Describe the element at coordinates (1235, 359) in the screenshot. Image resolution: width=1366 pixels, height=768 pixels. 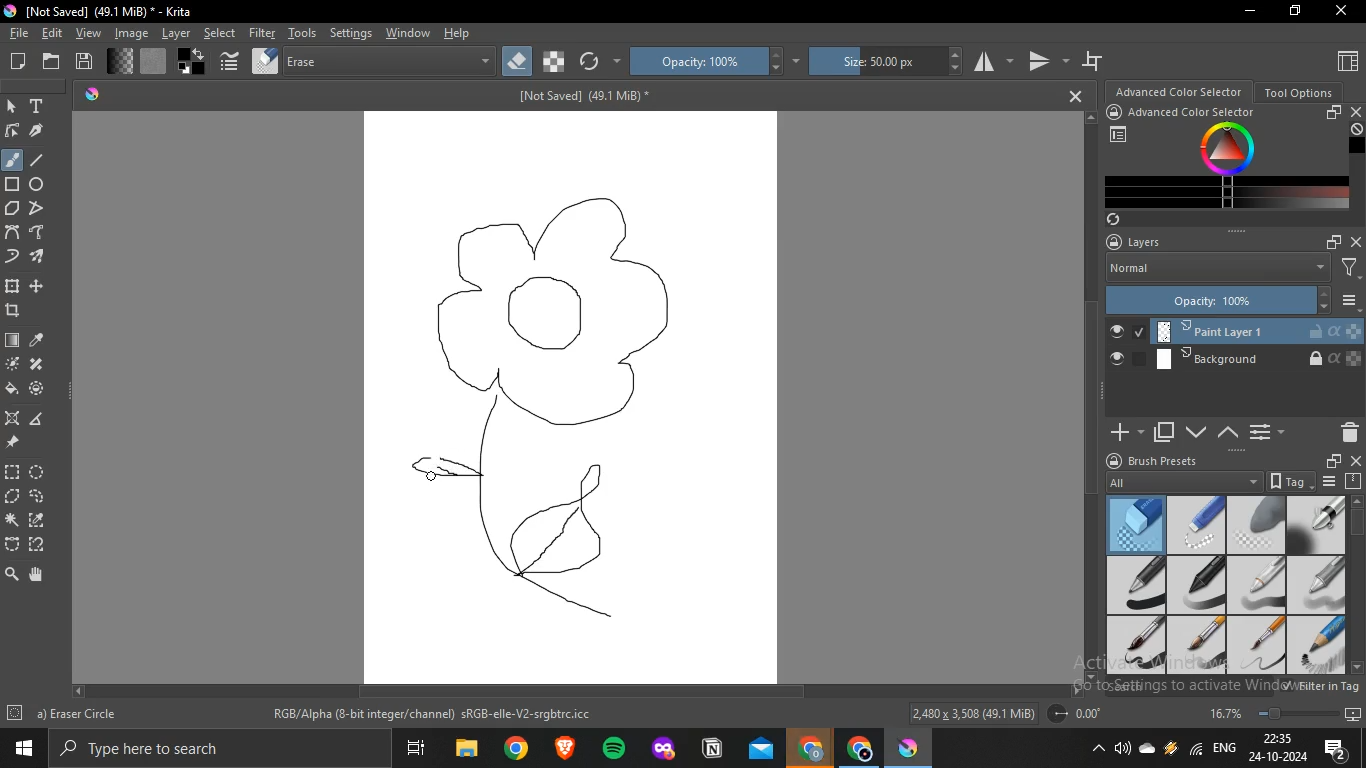
I see `Background` at that location.